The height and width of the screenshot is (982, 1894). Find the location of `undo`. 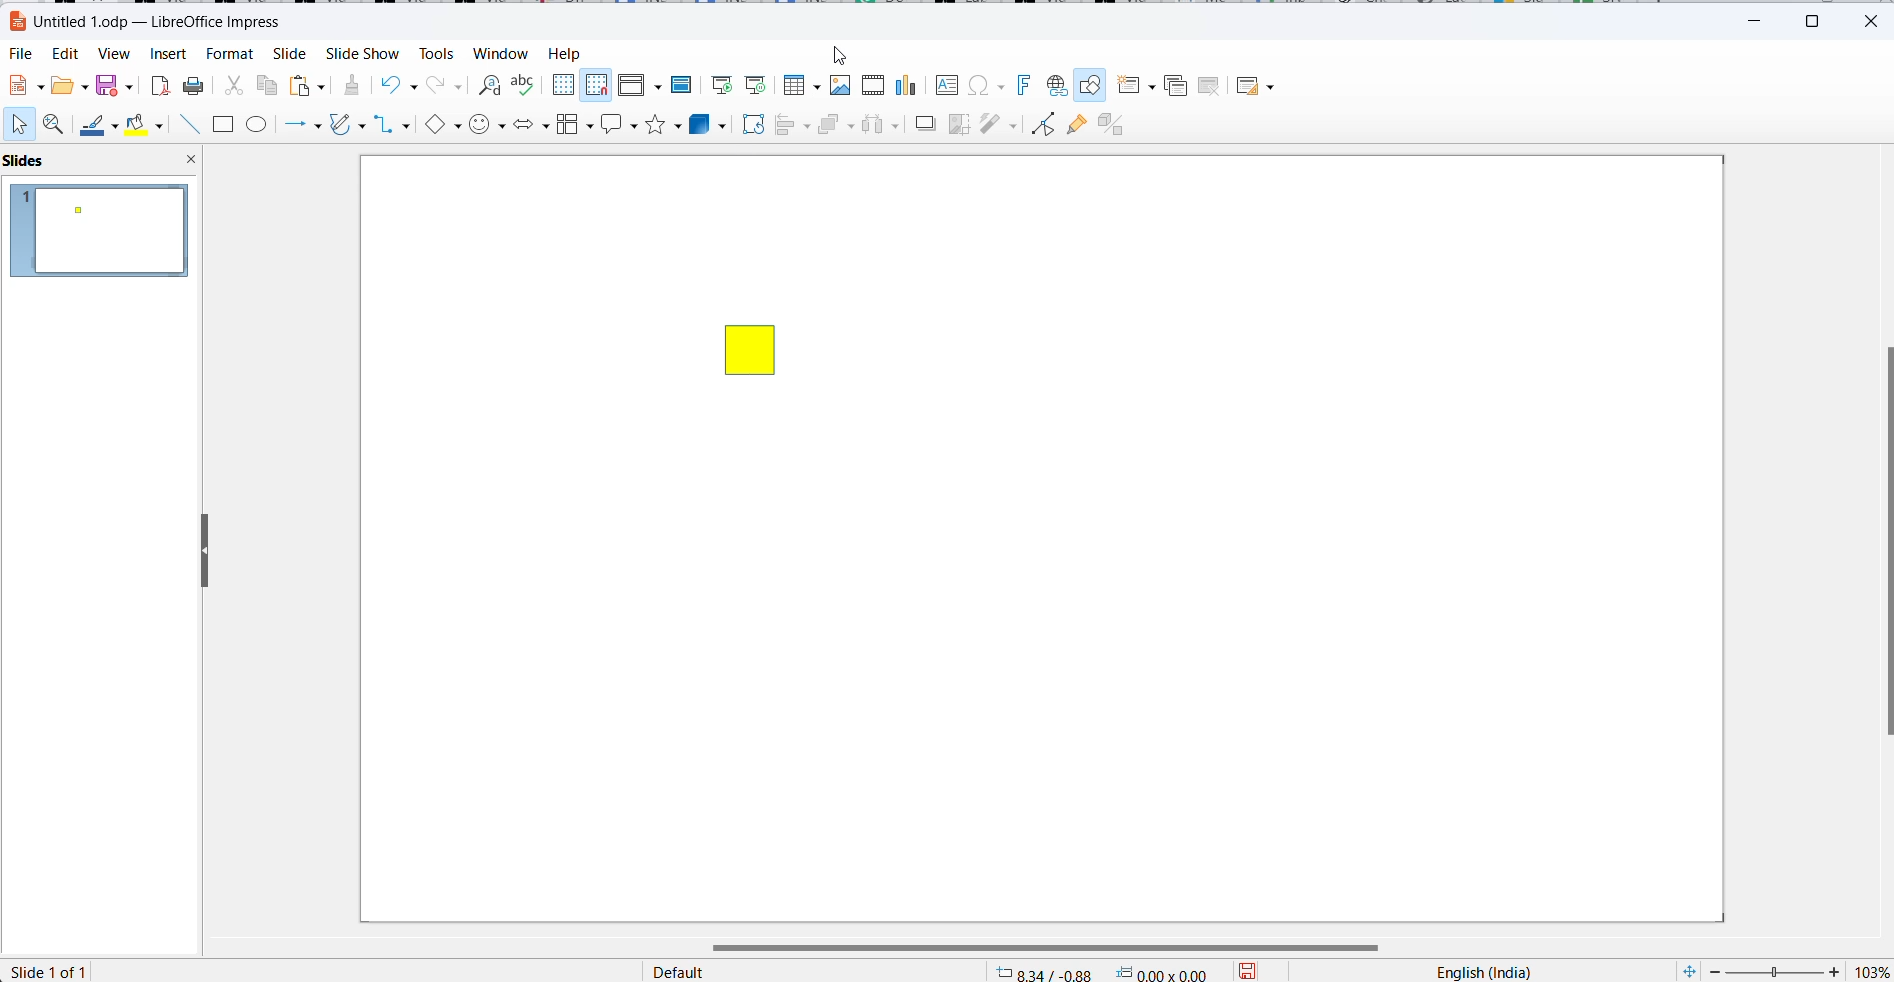

undo is located at coordinates (404, 85).